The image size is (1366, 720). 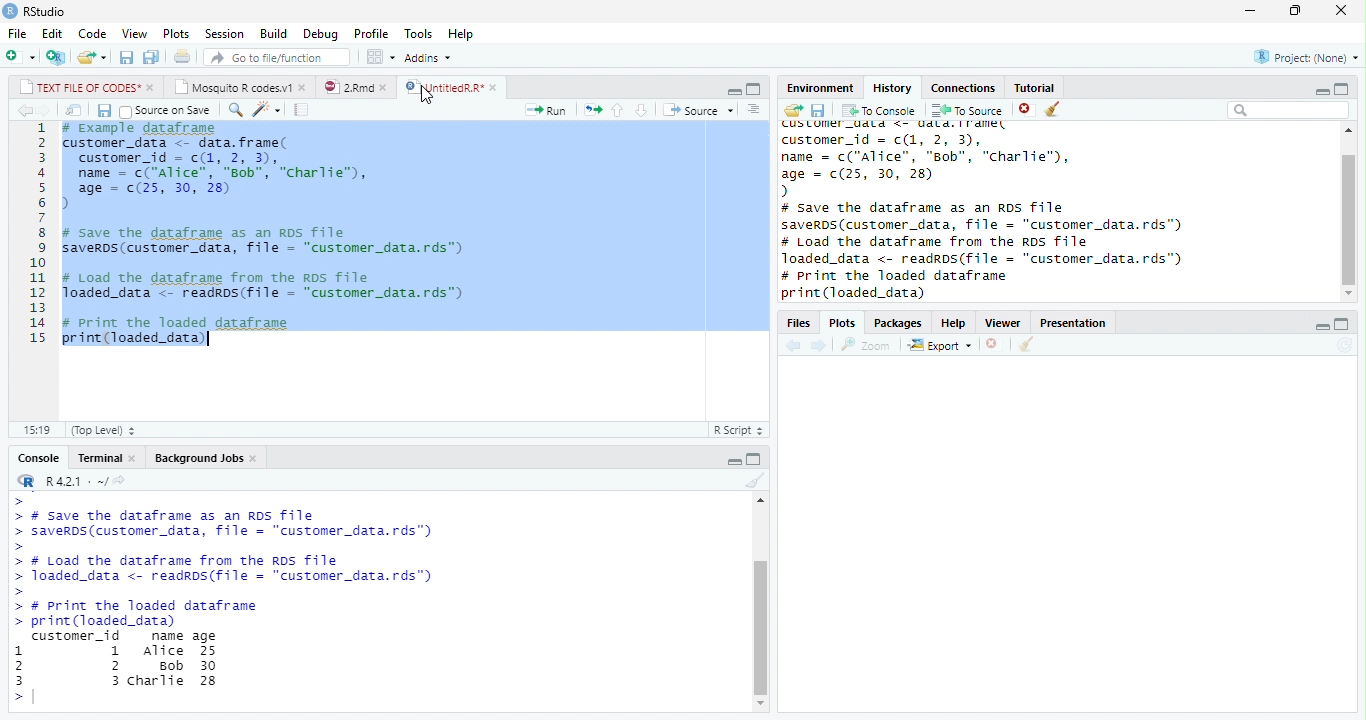 I want to click on # Print the loaded dataframe
print(loaded_data)|, so click(x=189, y=334).